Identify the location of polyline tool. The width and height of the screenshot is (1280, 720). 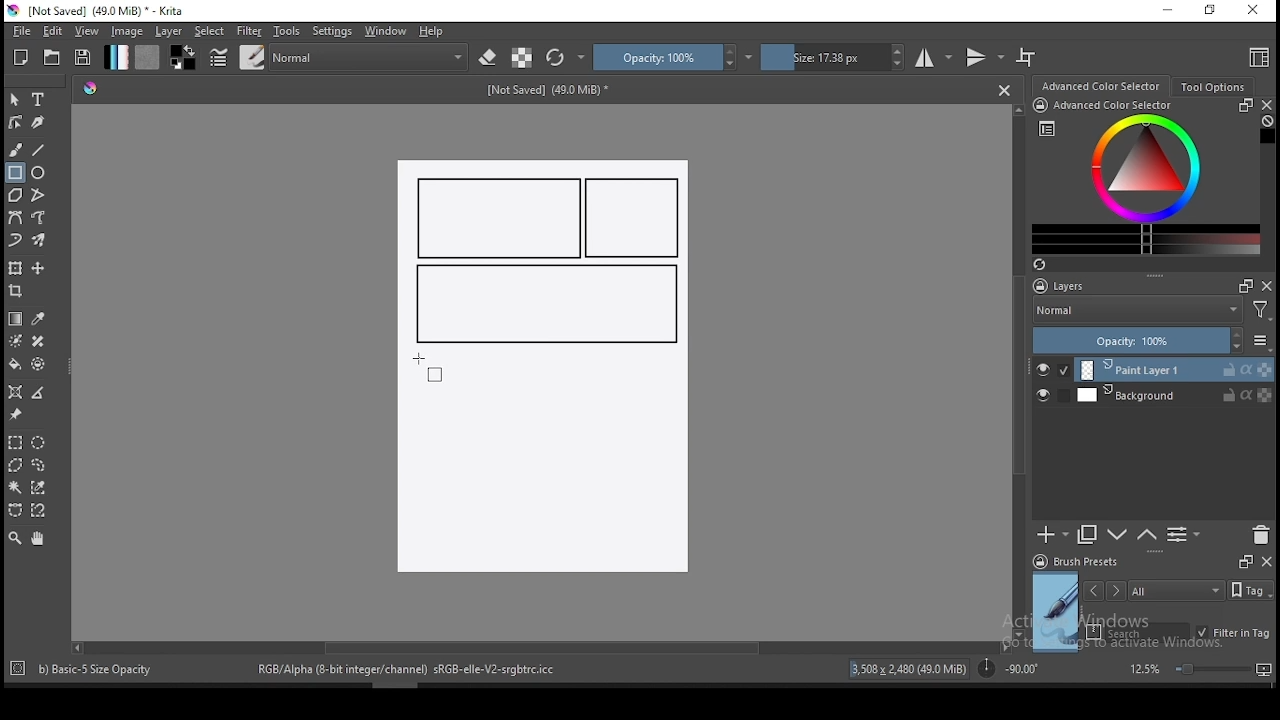
(38, 193).